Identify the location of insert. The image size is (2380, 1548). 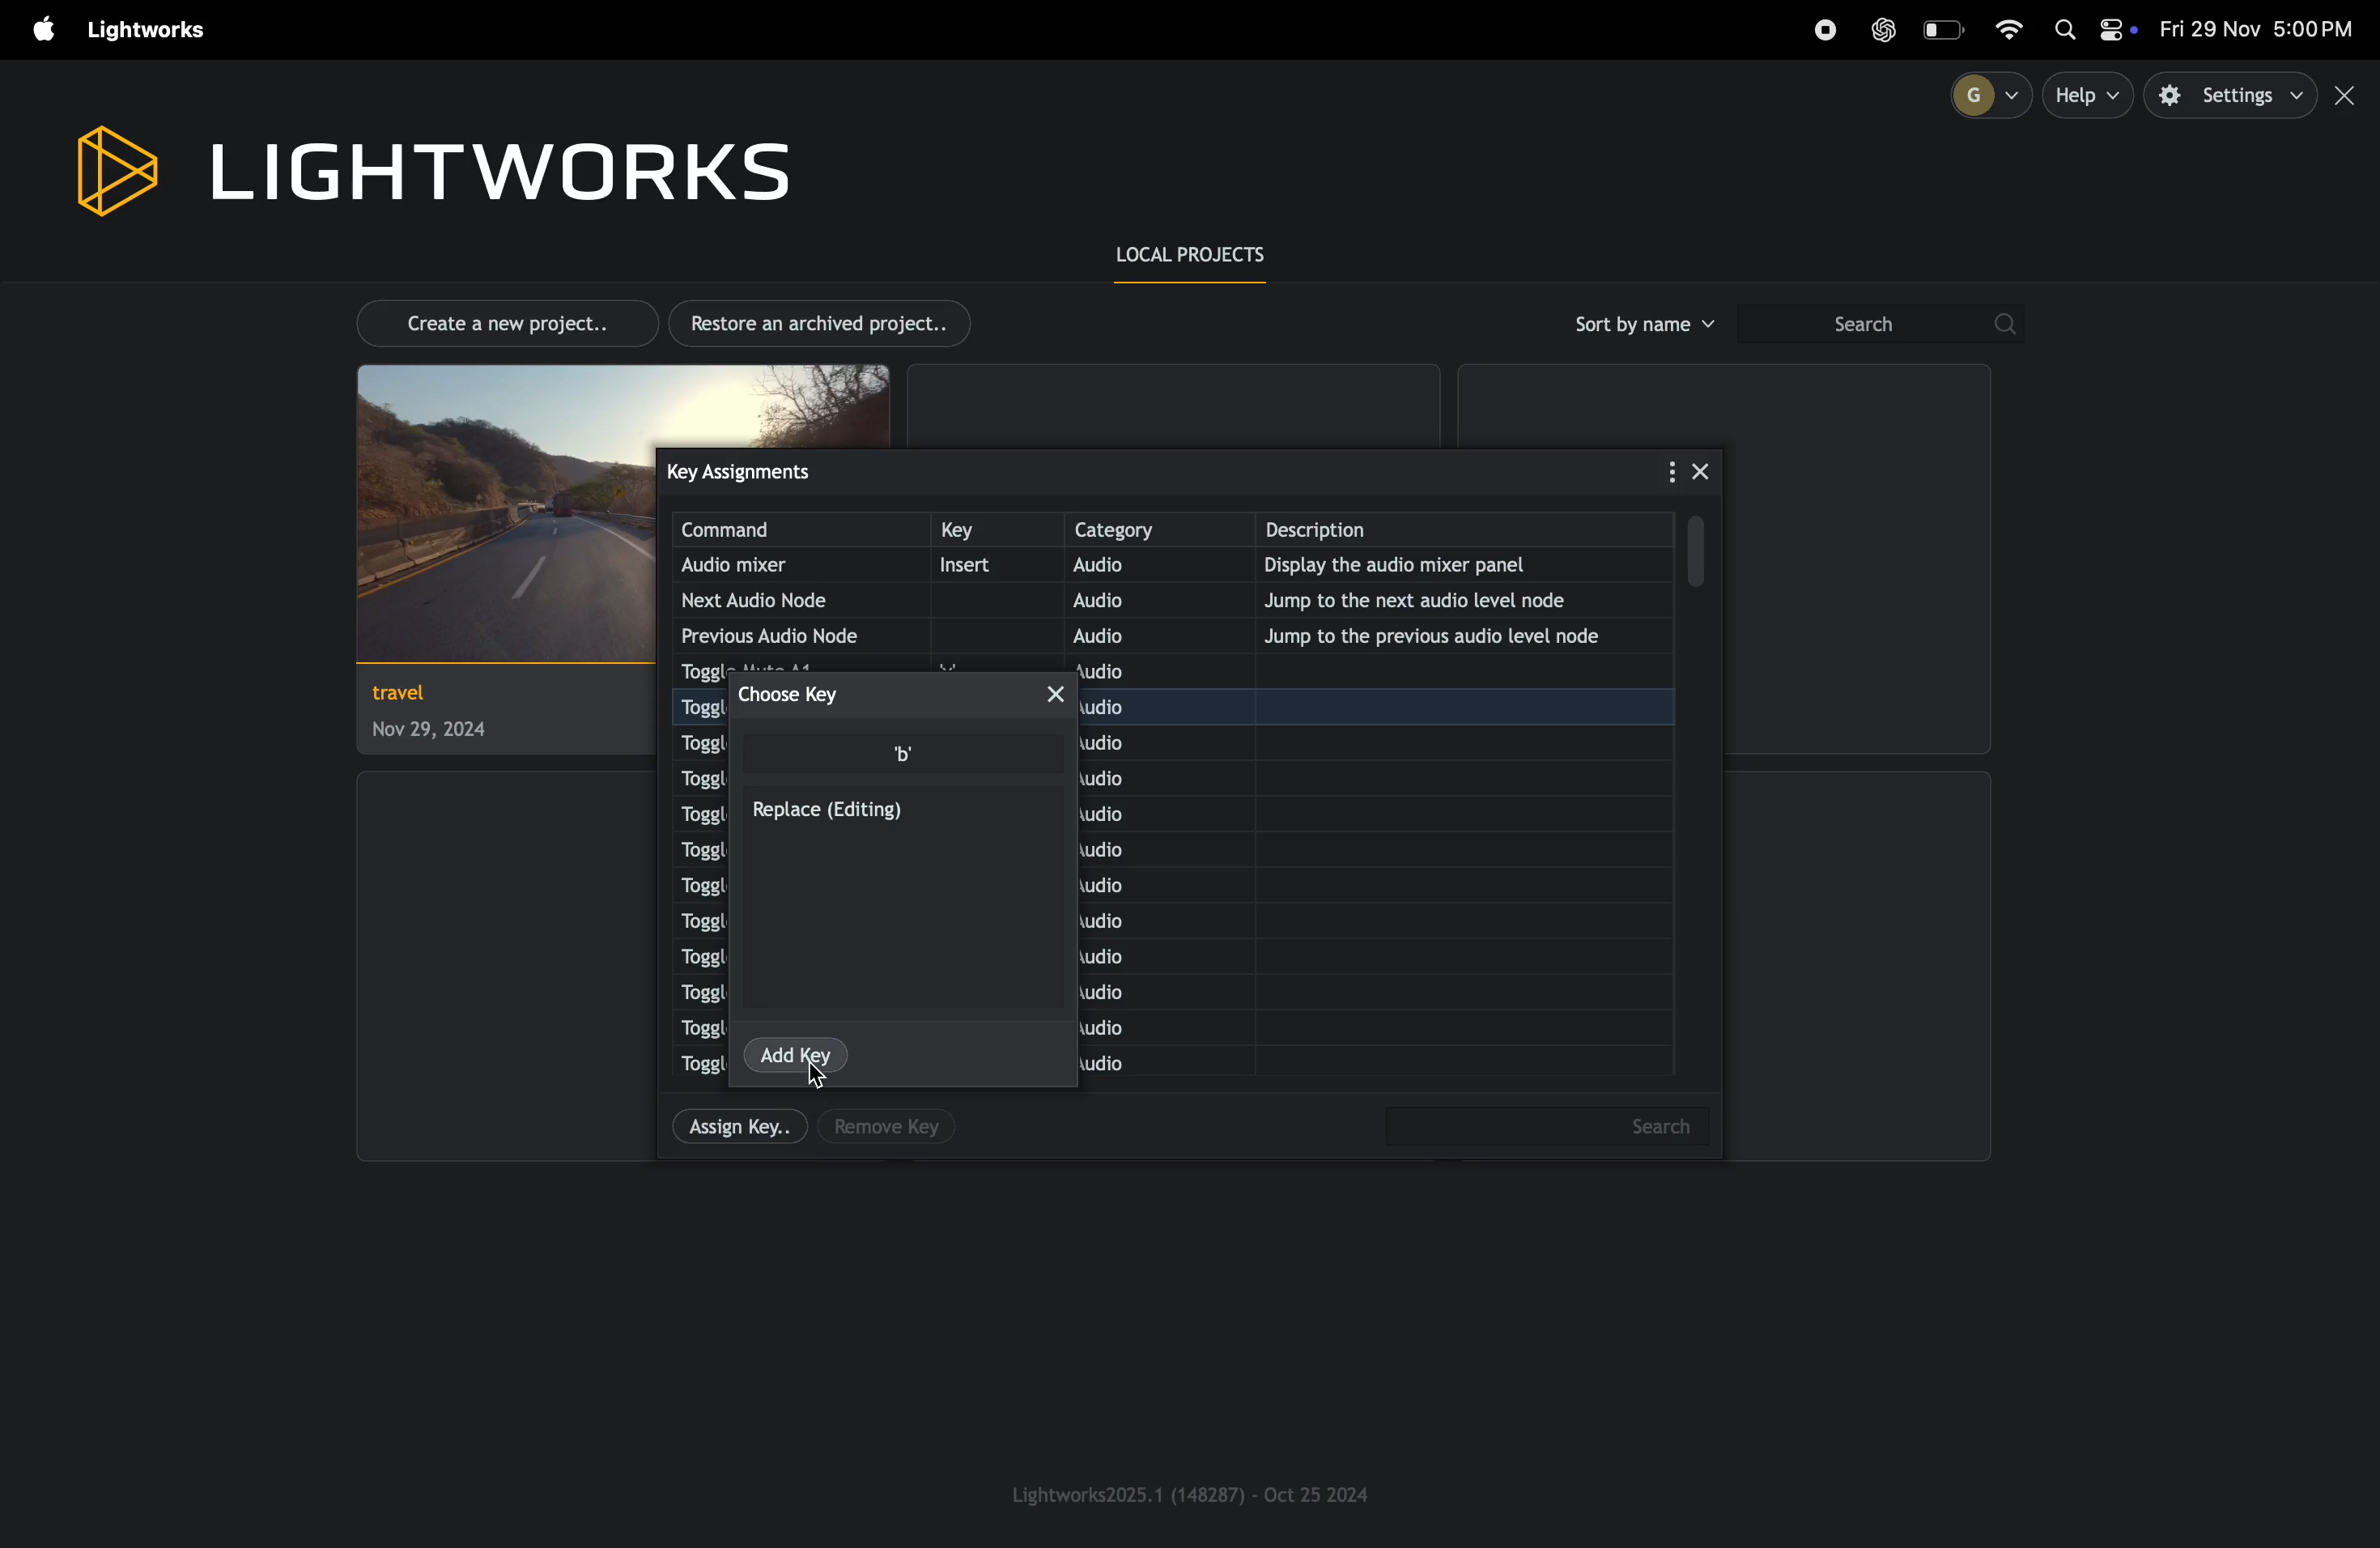
(985, 566).